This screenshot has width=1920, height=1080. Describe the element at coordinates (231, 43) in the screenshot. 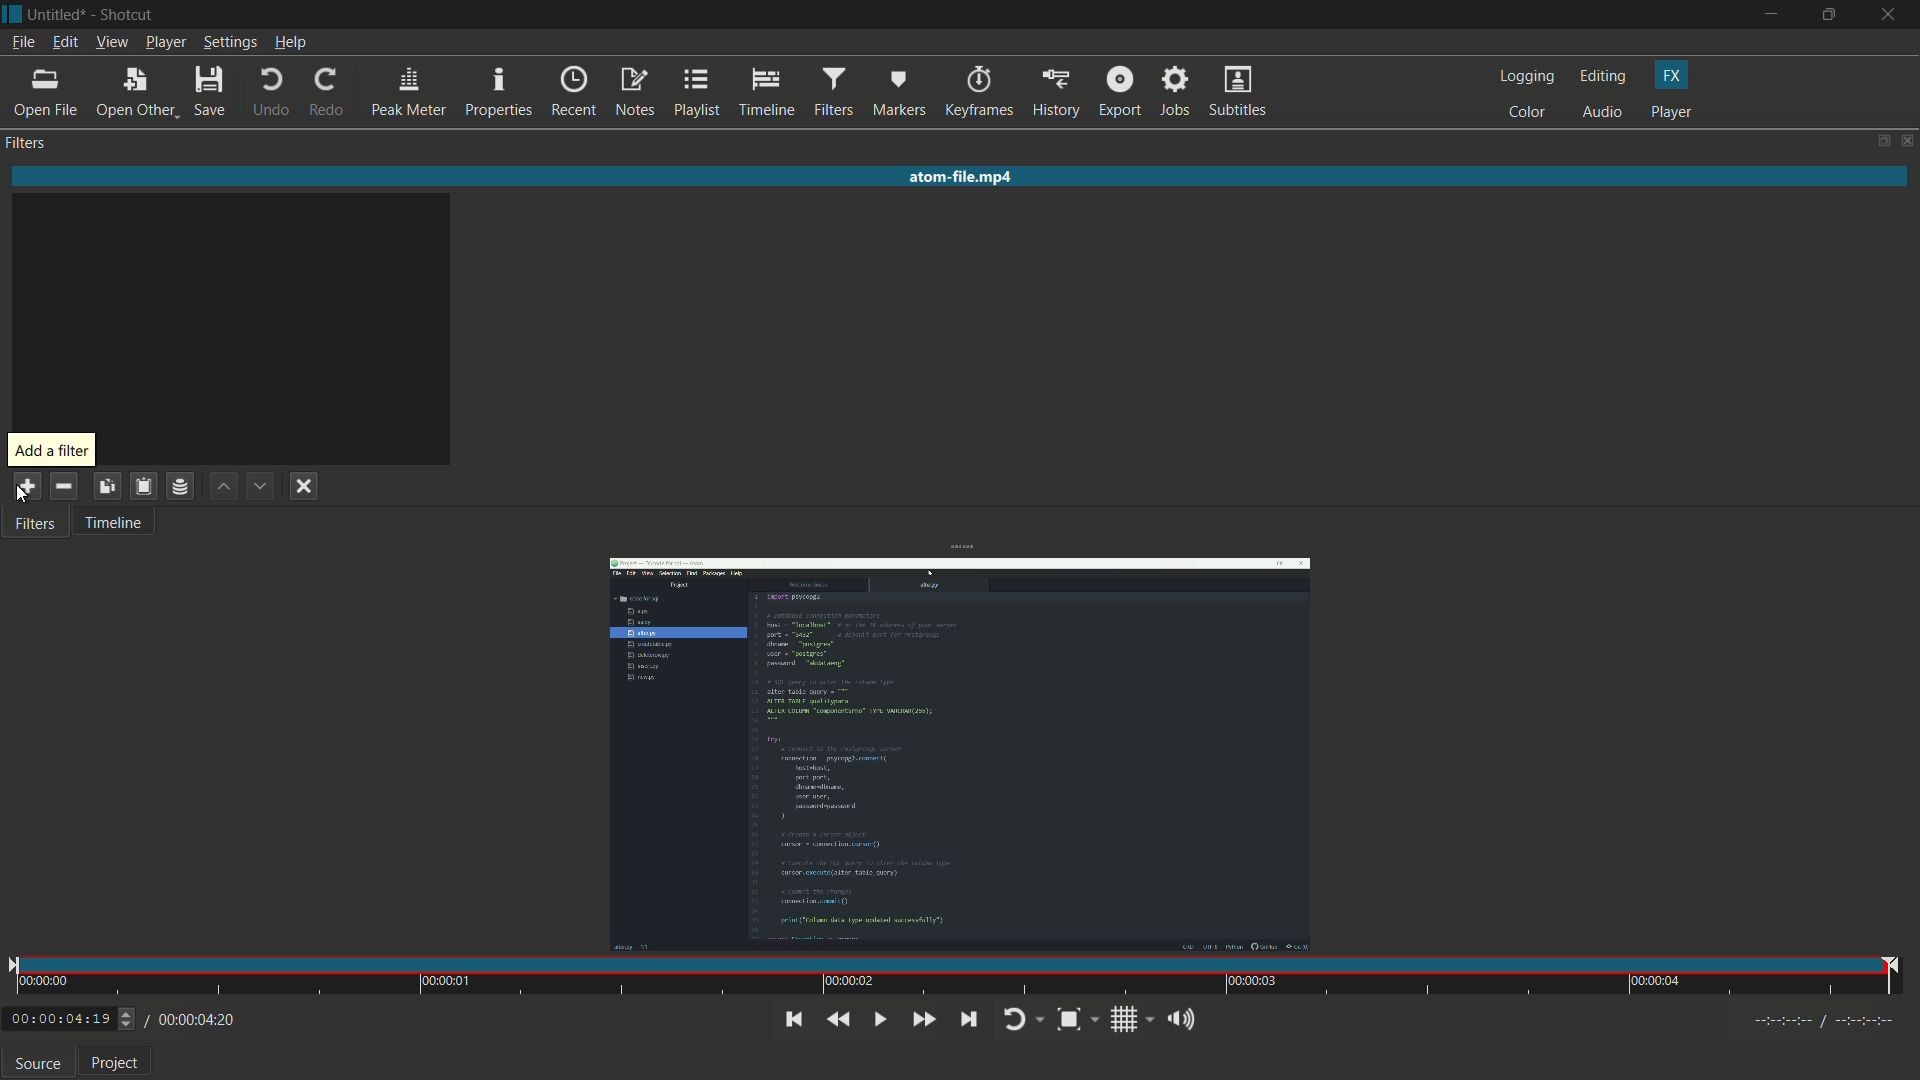

I see `settings menu` at that location.